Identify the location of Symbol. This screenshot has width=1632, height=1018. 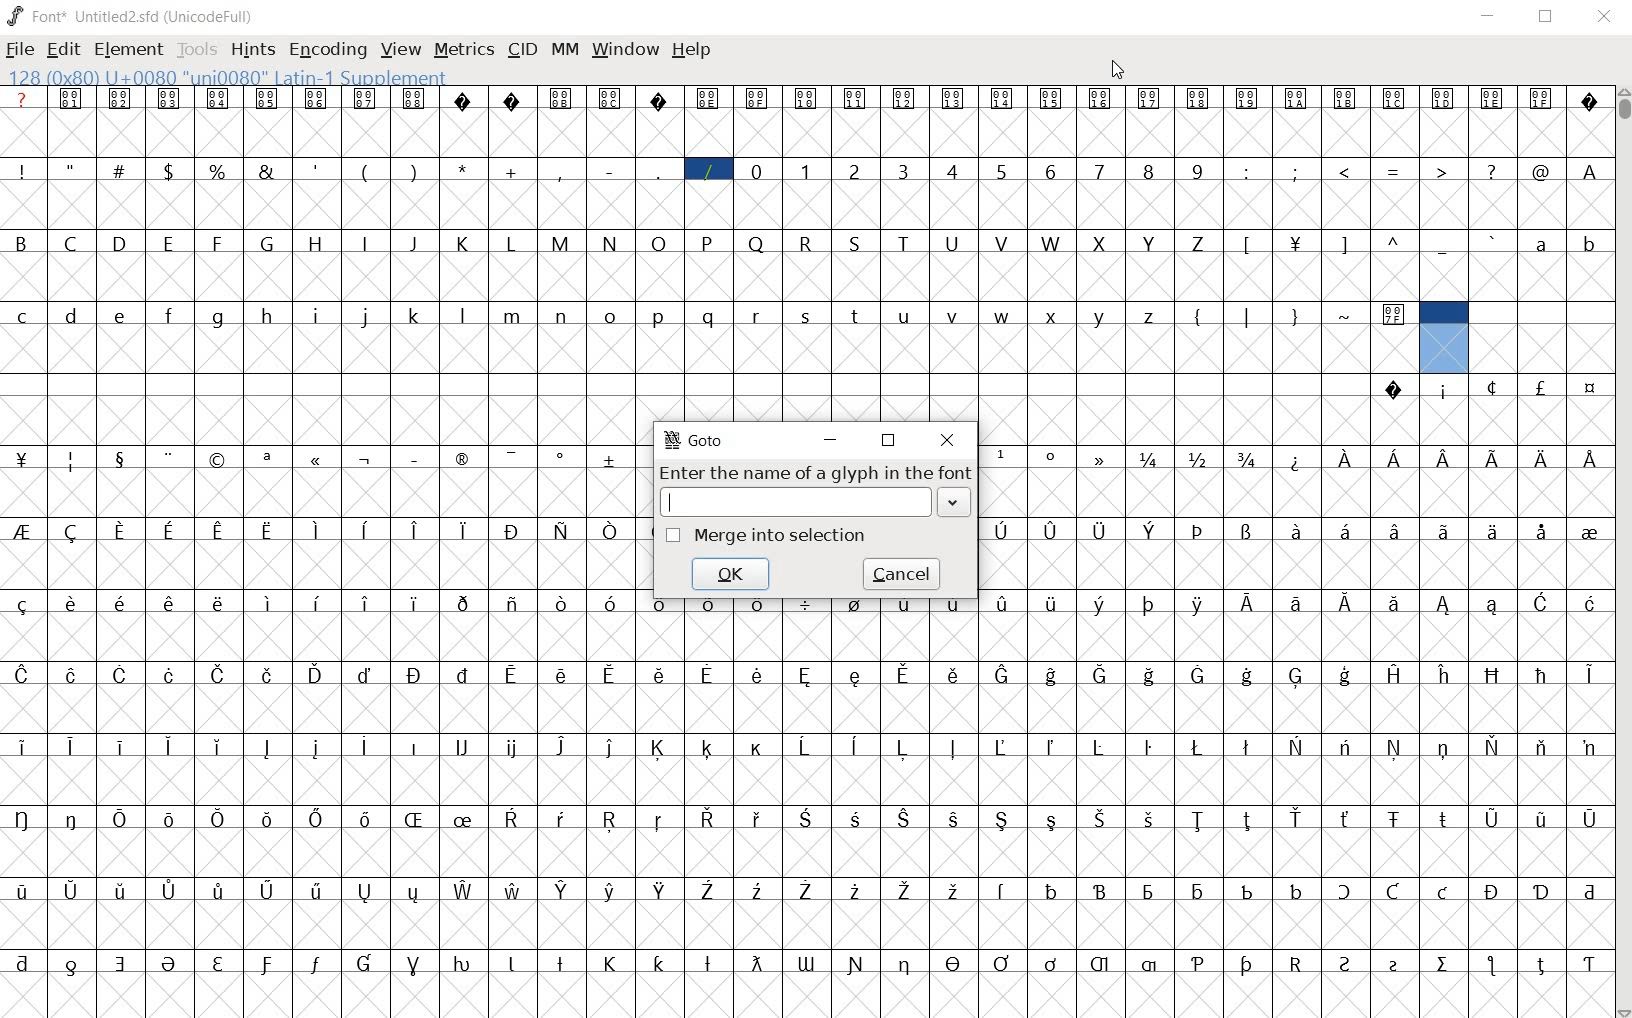
(1006, 676).